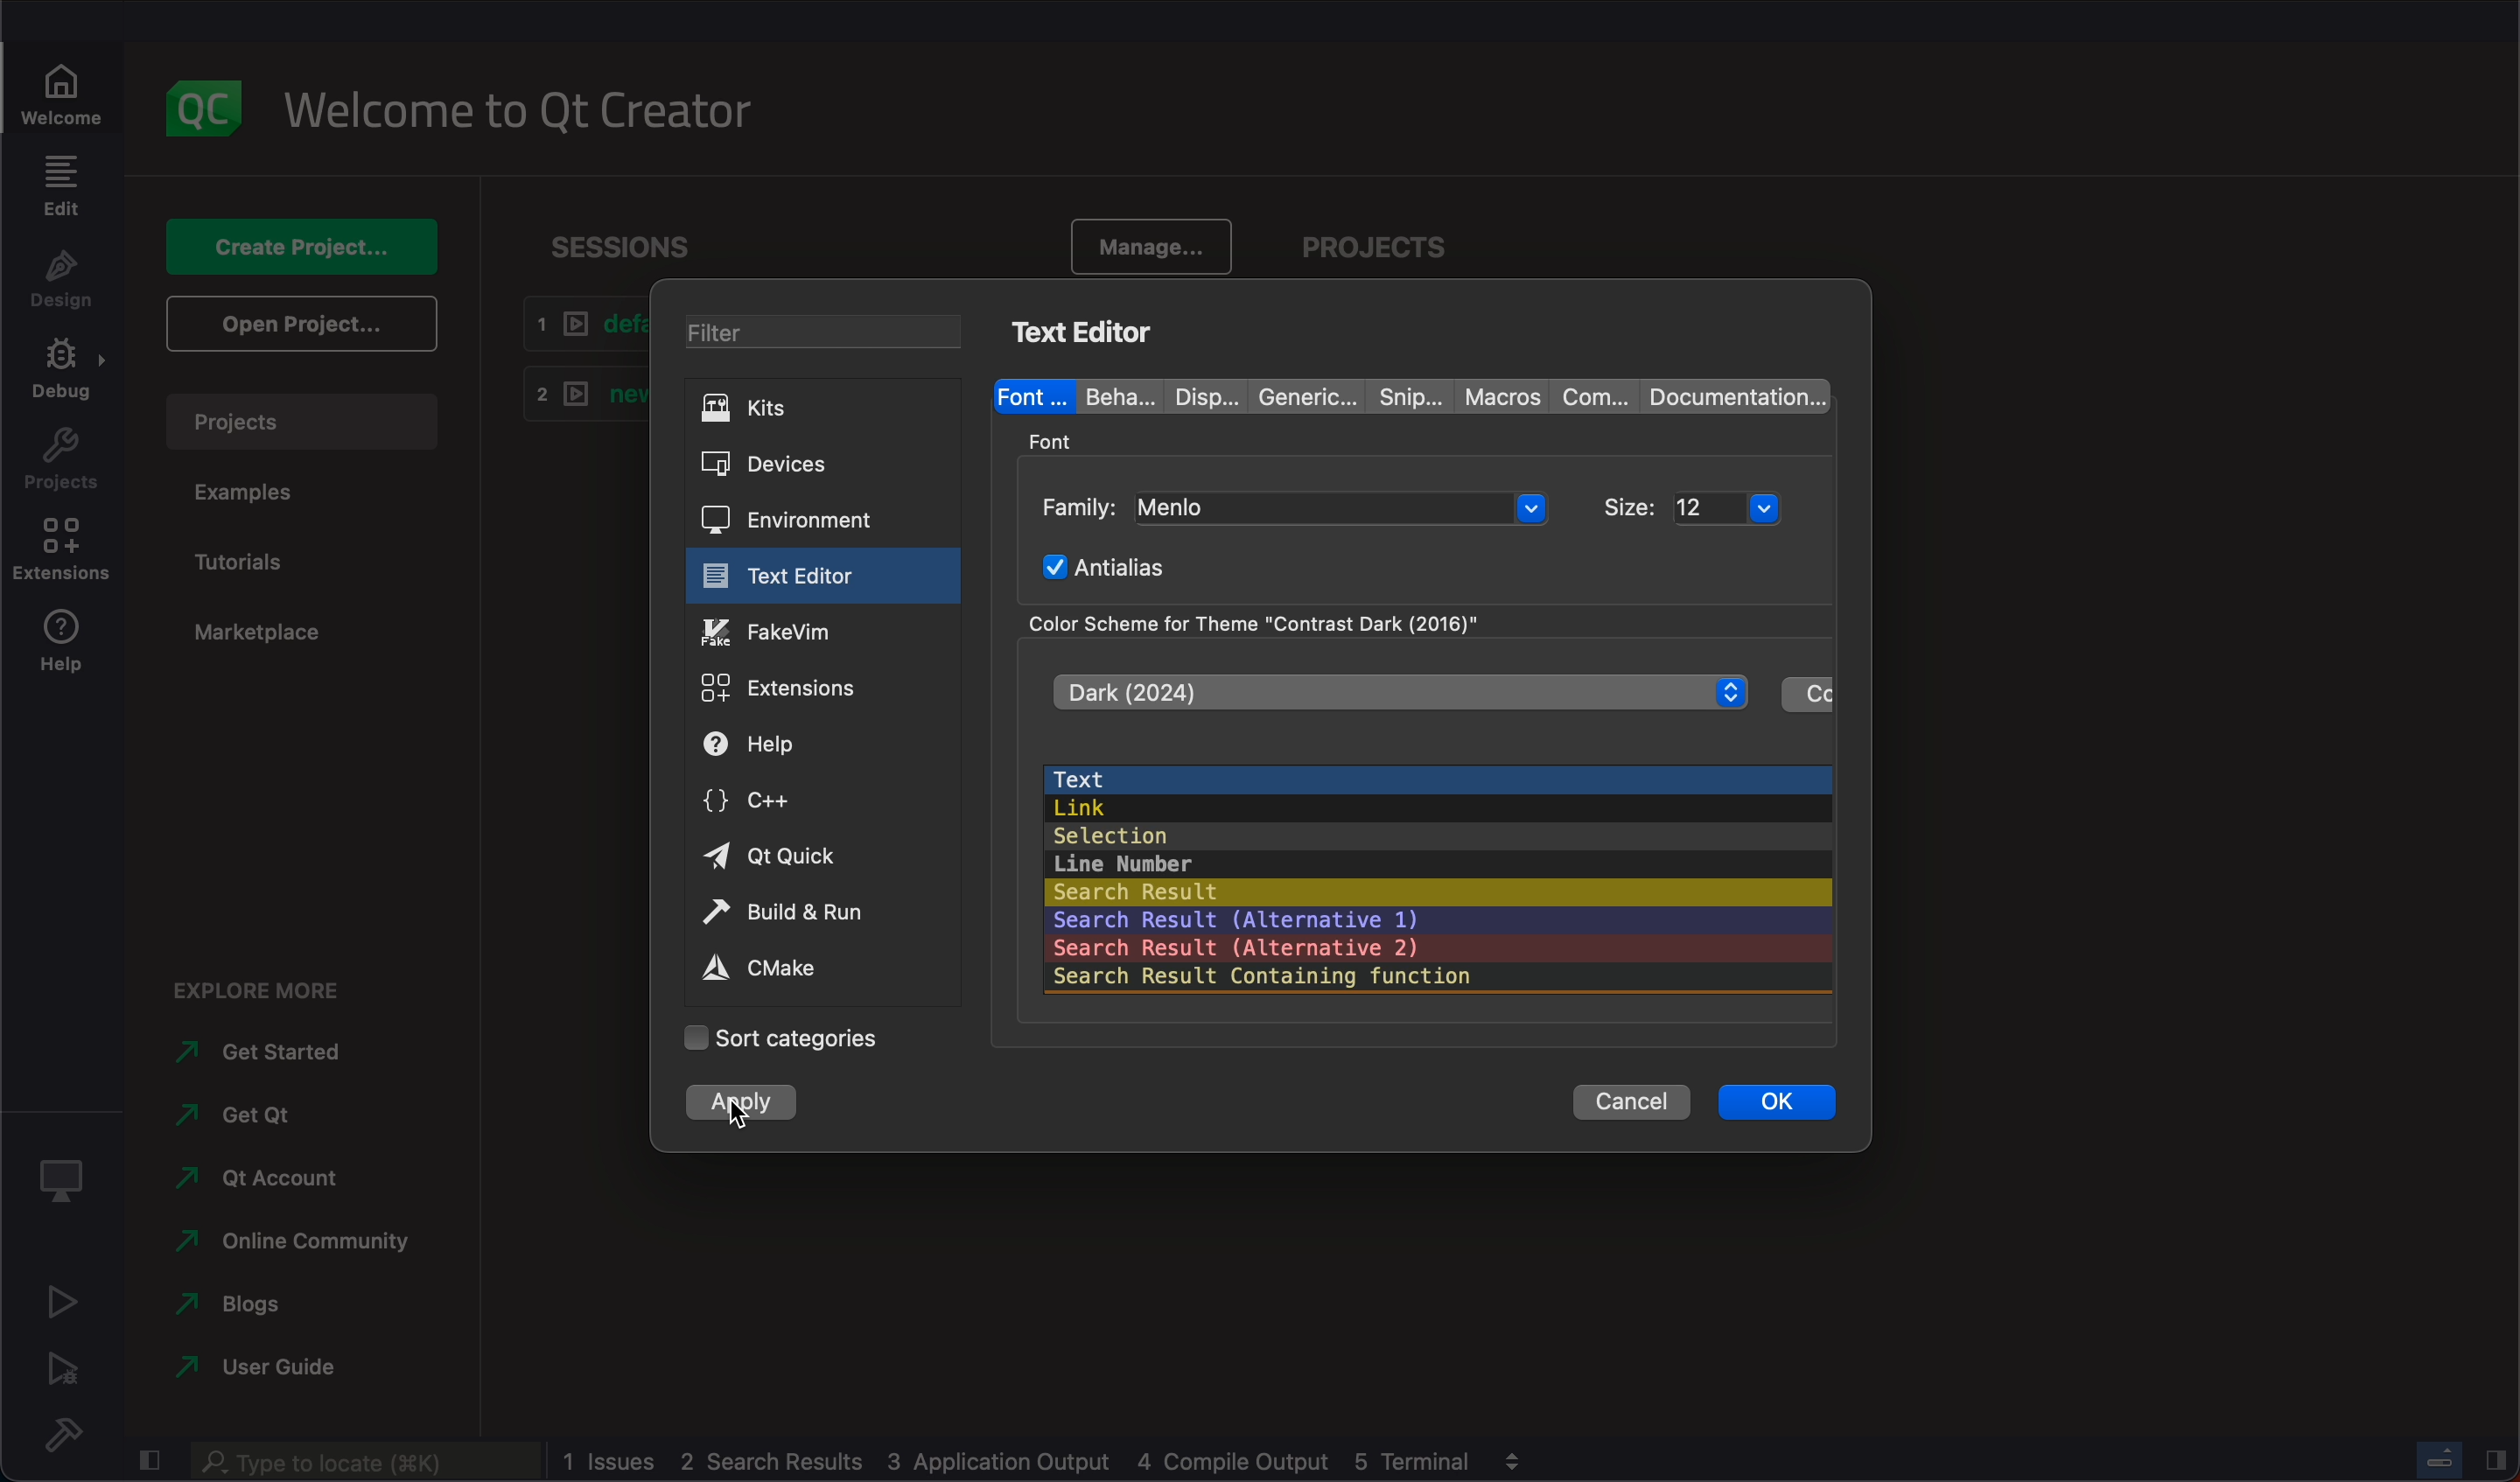 The width and height of the screenshot is (2520, 1482). Describe the element at coordinates (575, 398) in the screenshot. I see `new1` at that location.